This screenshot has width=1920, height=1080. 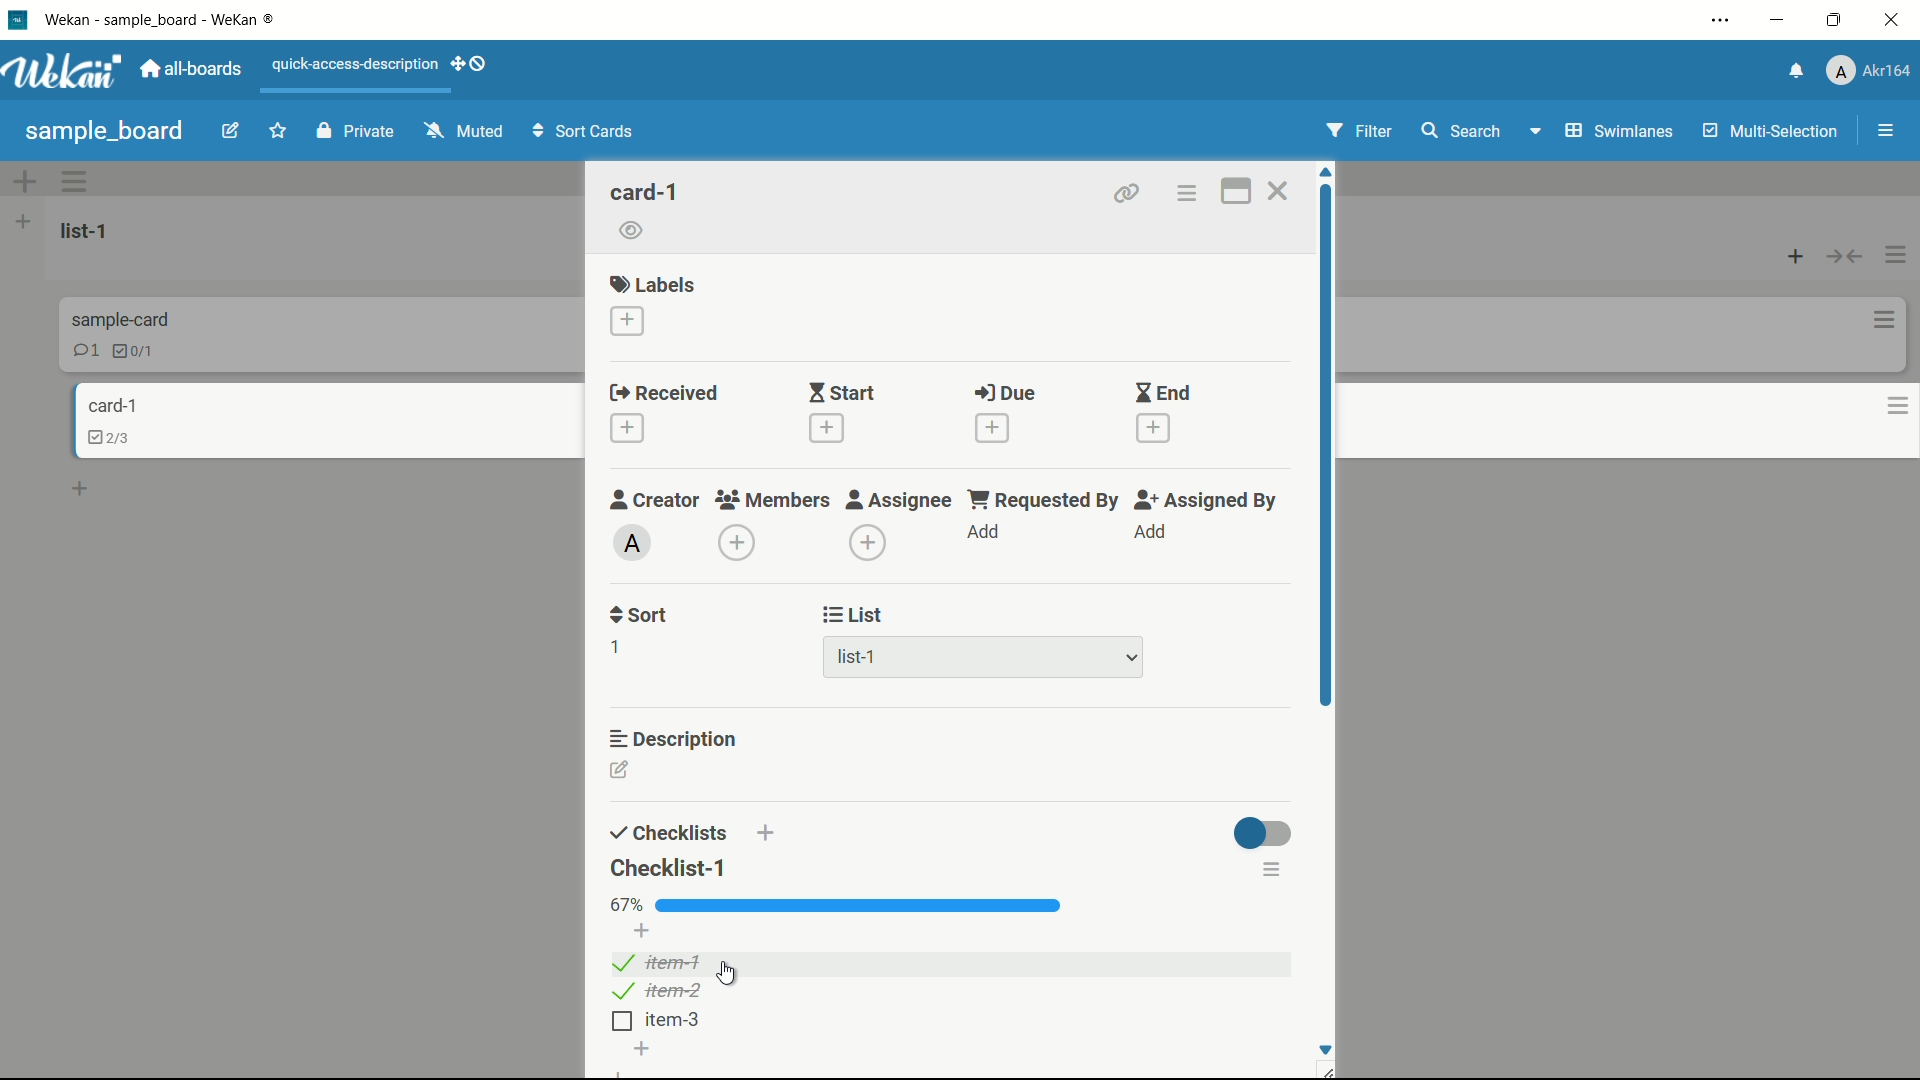 What do you see at coordinates (231, 130) in the screenshot?
I see `edit` at bounding box center [231, 130].